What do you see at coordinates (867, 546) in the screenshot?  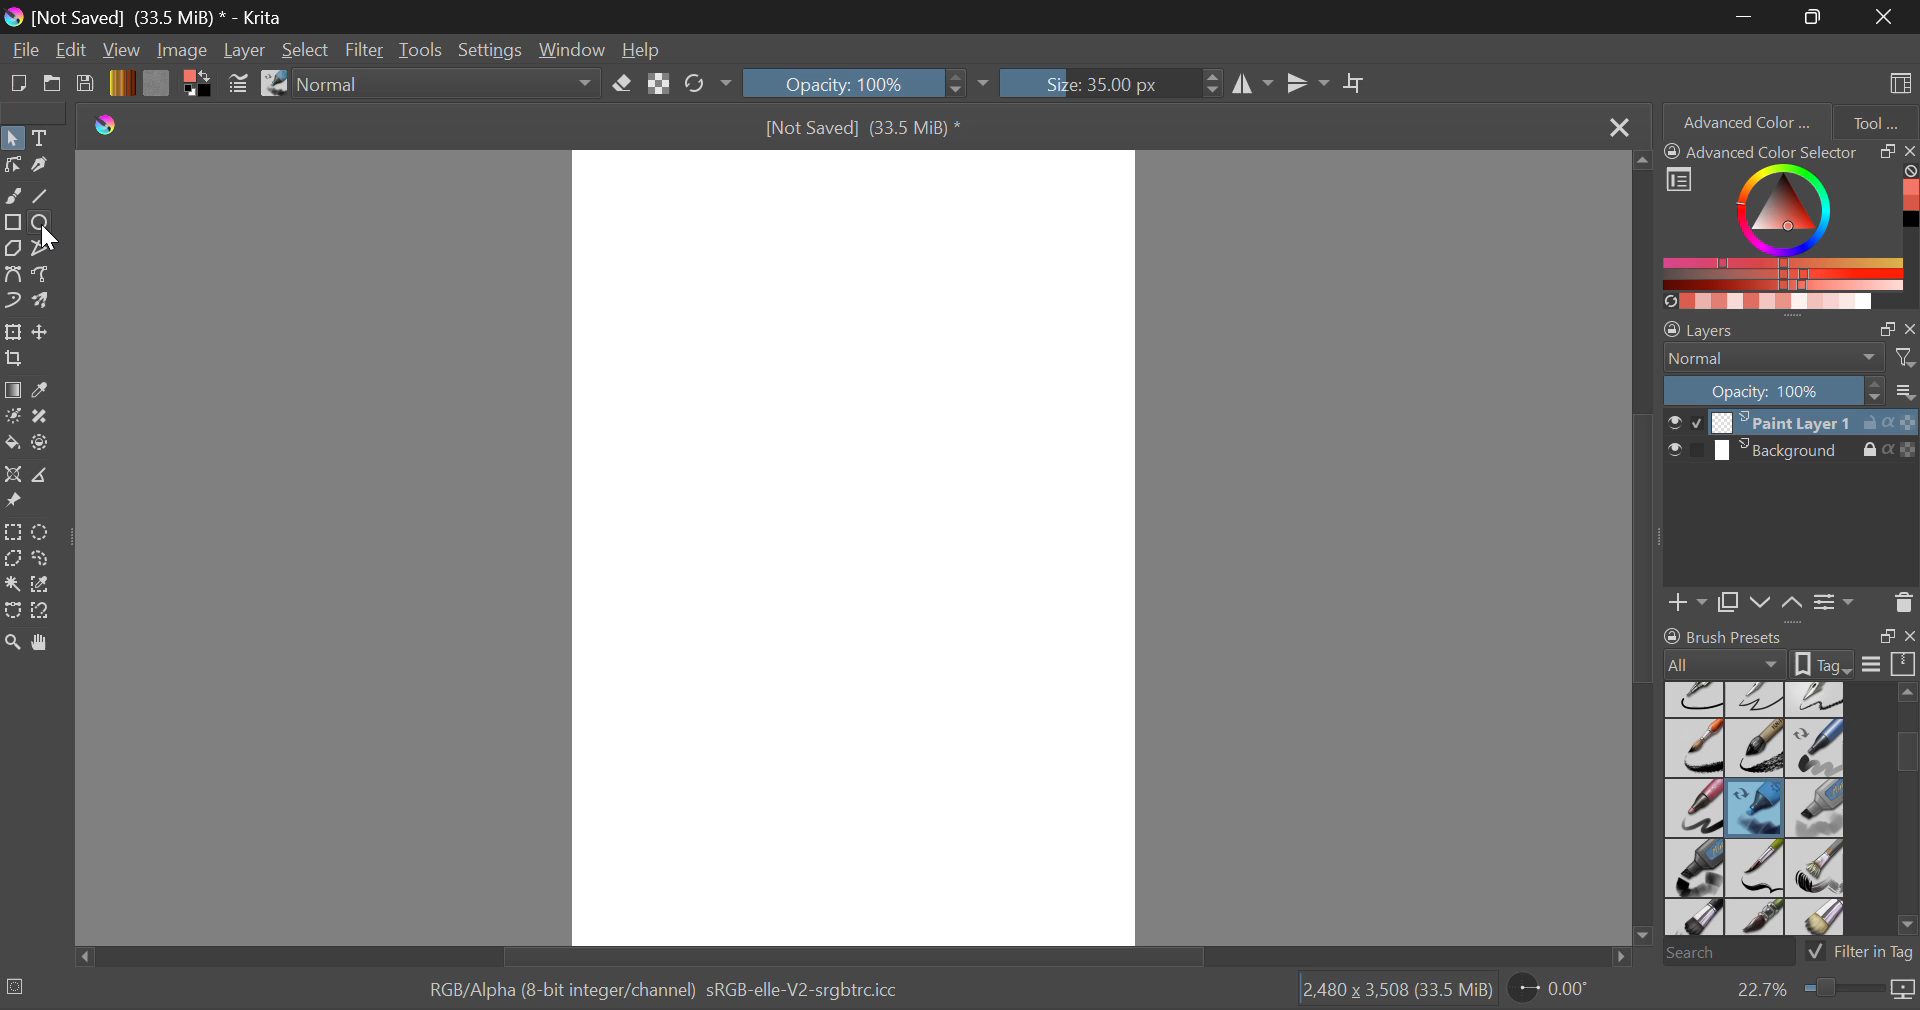 I see `Document Workspace` at bounding box center [867, 546].